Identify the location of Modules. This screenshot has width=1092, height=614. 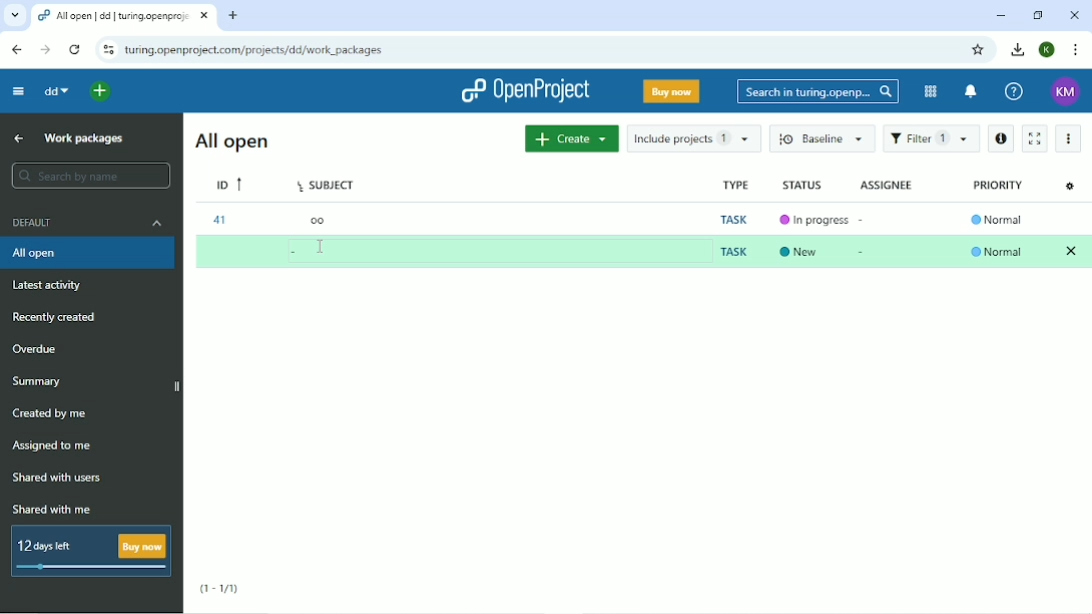
(929, 90).